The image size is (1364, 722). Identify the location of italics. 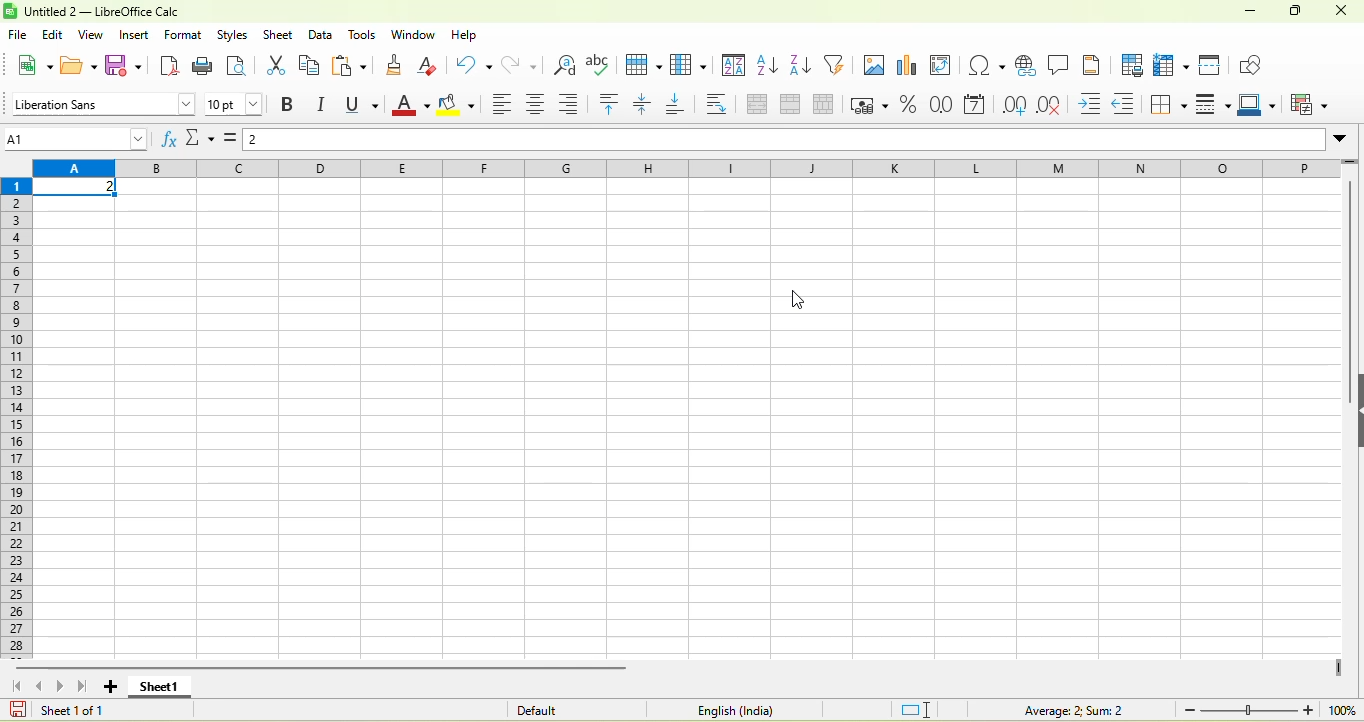
(324, 106).